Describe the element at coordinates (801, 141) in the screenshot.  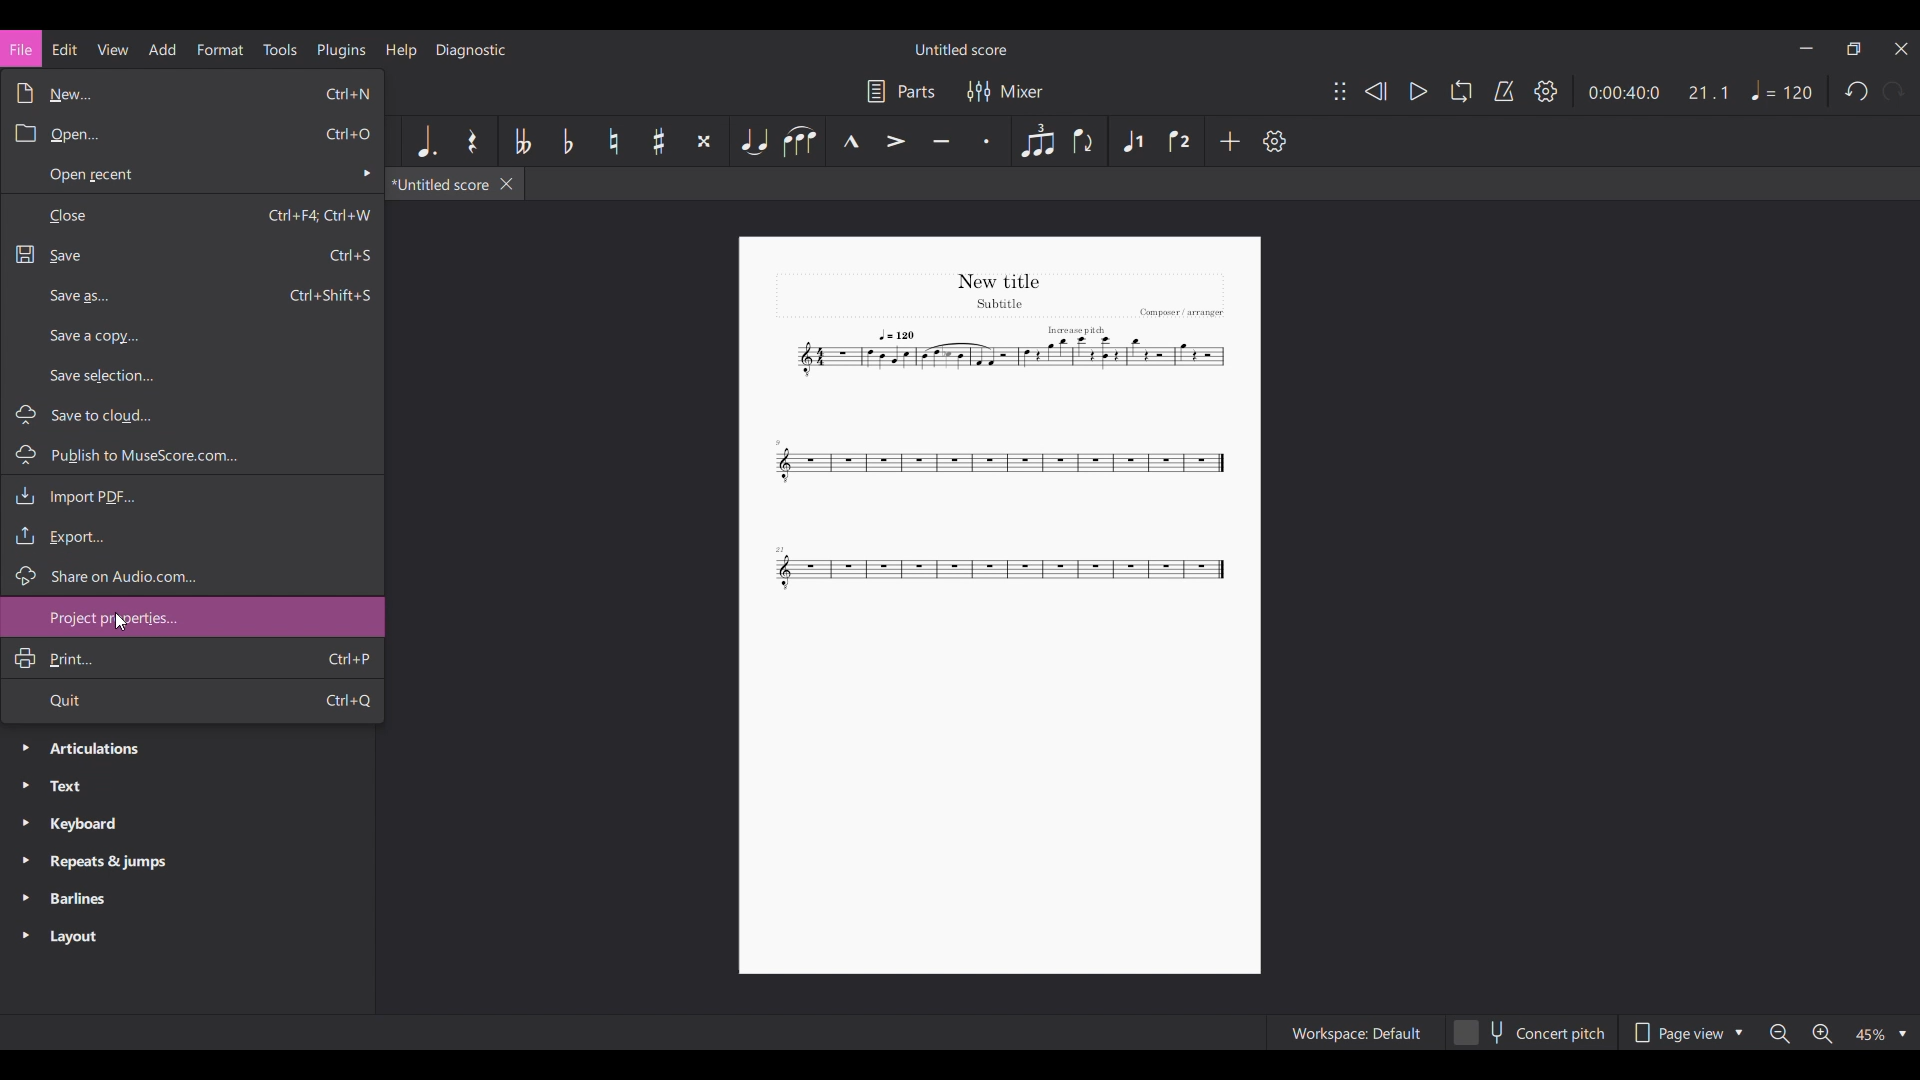
I see `Slur` at that location.